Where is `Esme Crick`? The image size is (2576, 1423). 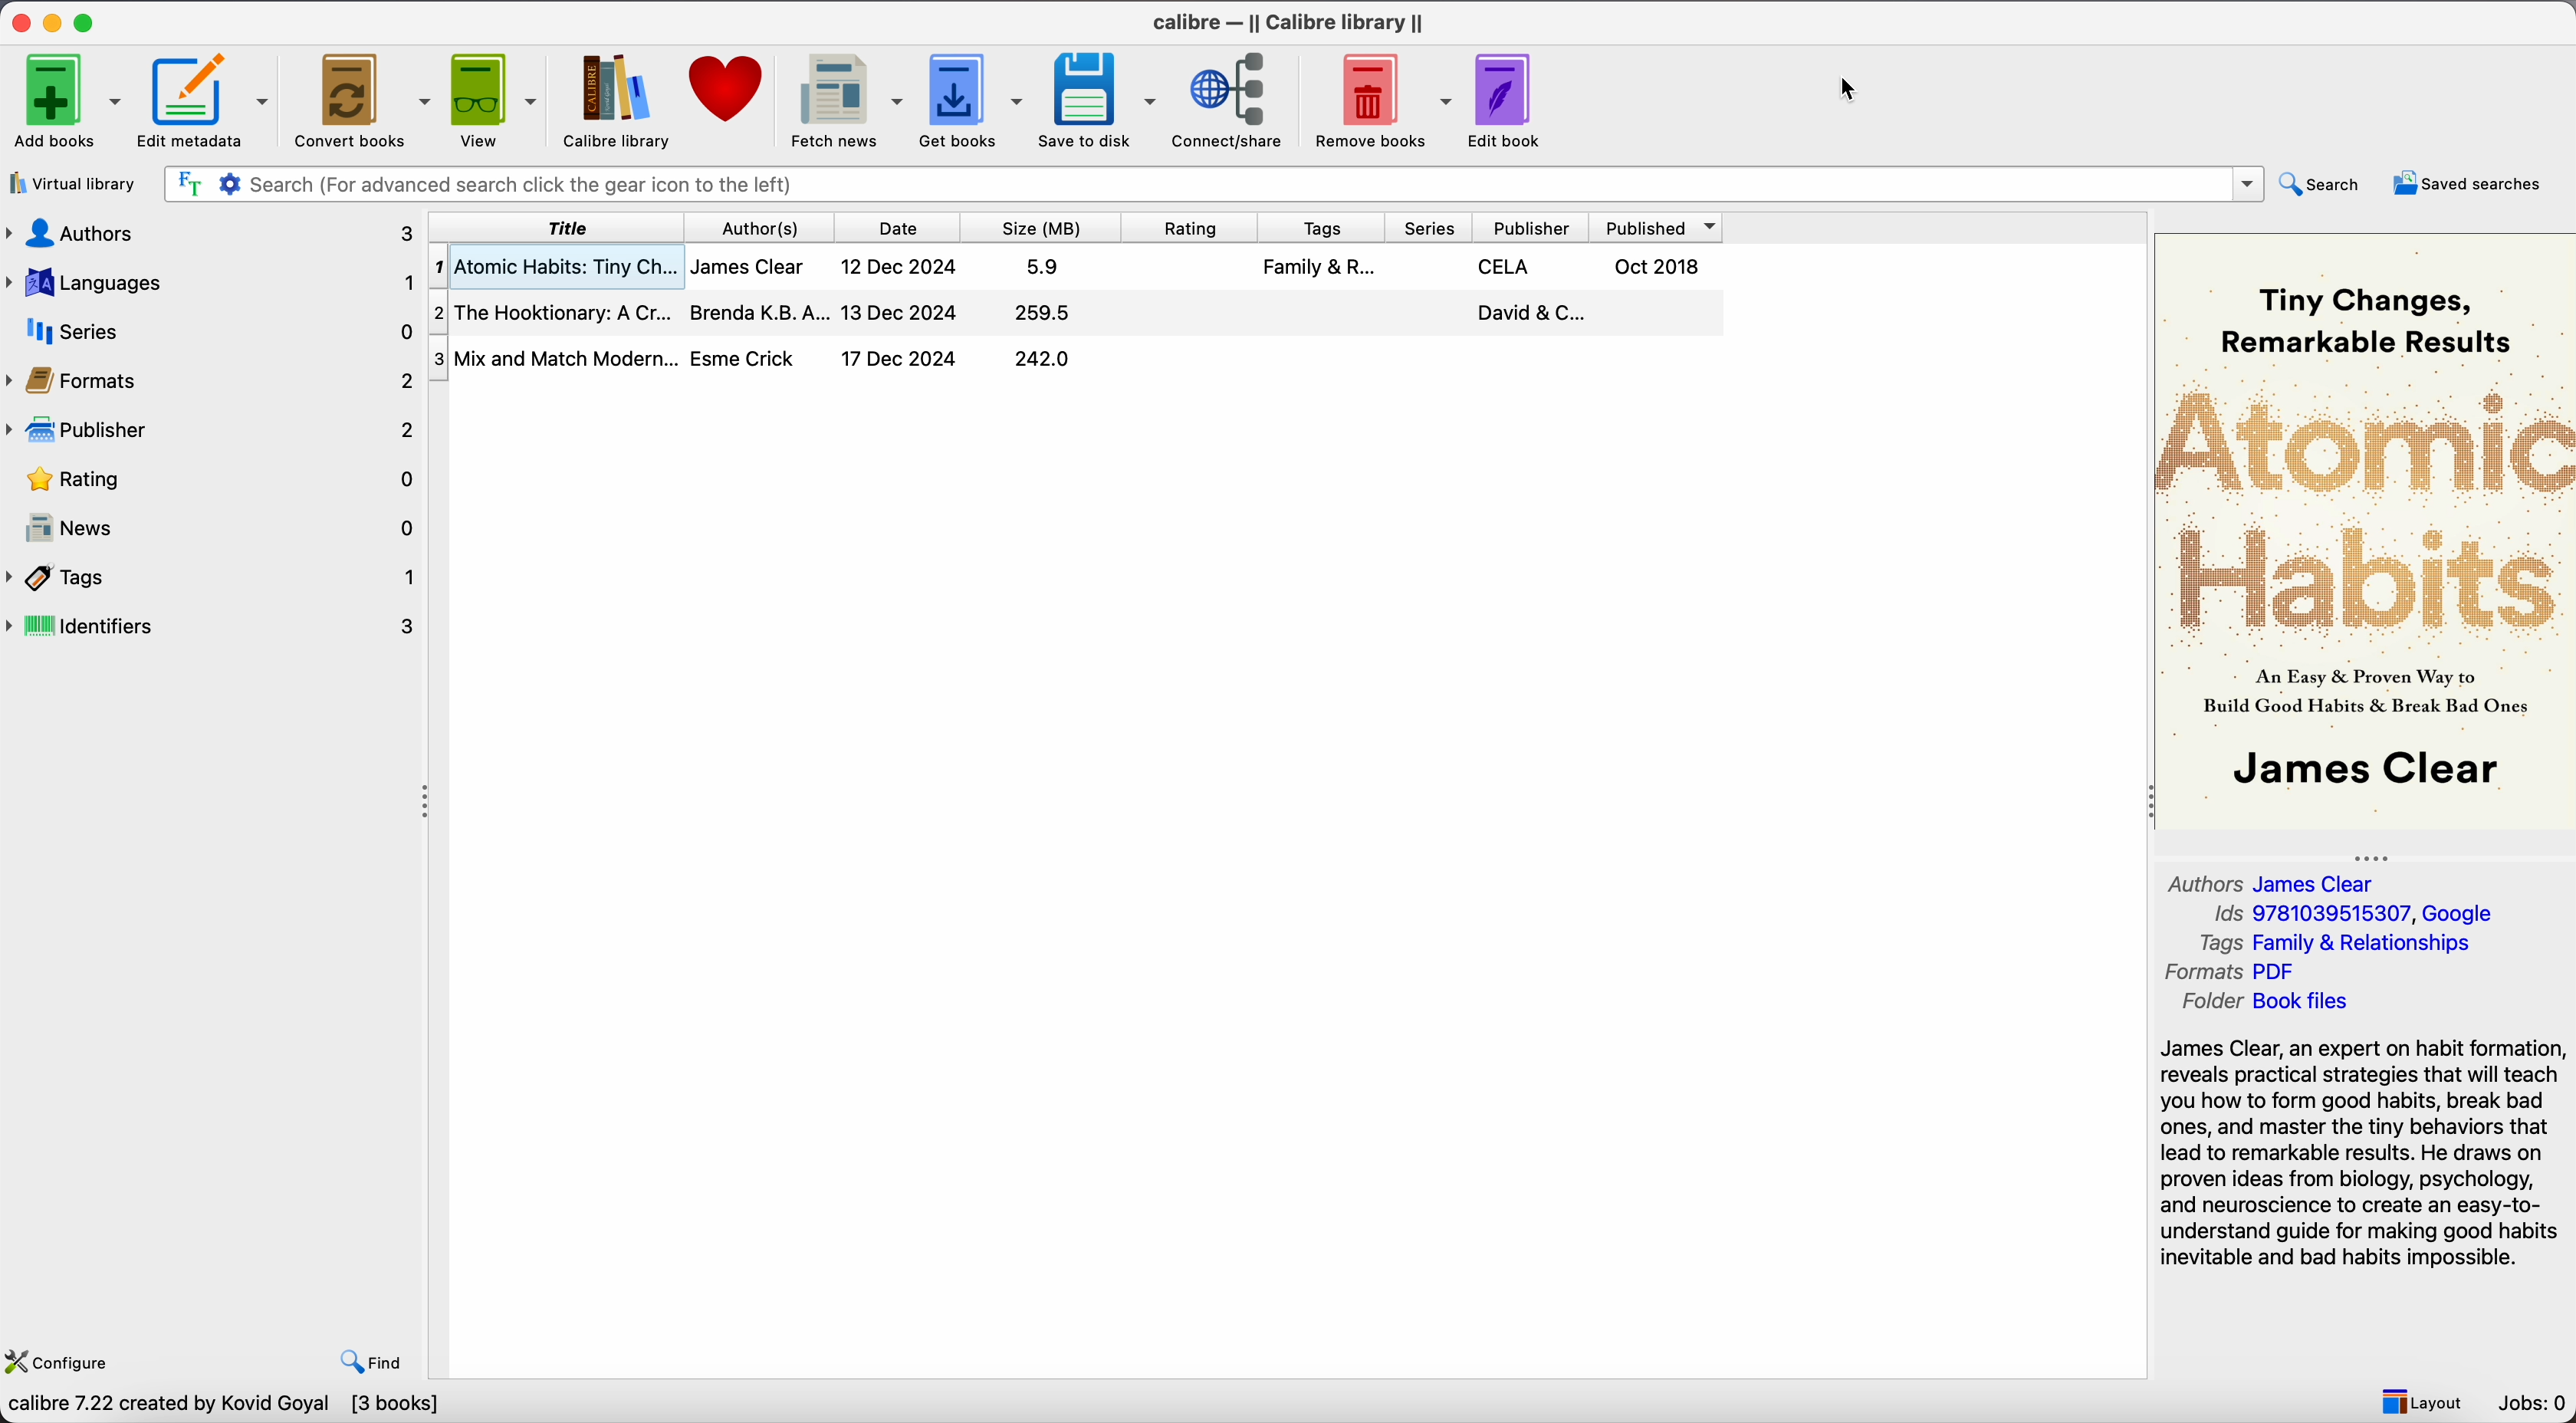 Esme Crick is located at coordinates (746, 357).